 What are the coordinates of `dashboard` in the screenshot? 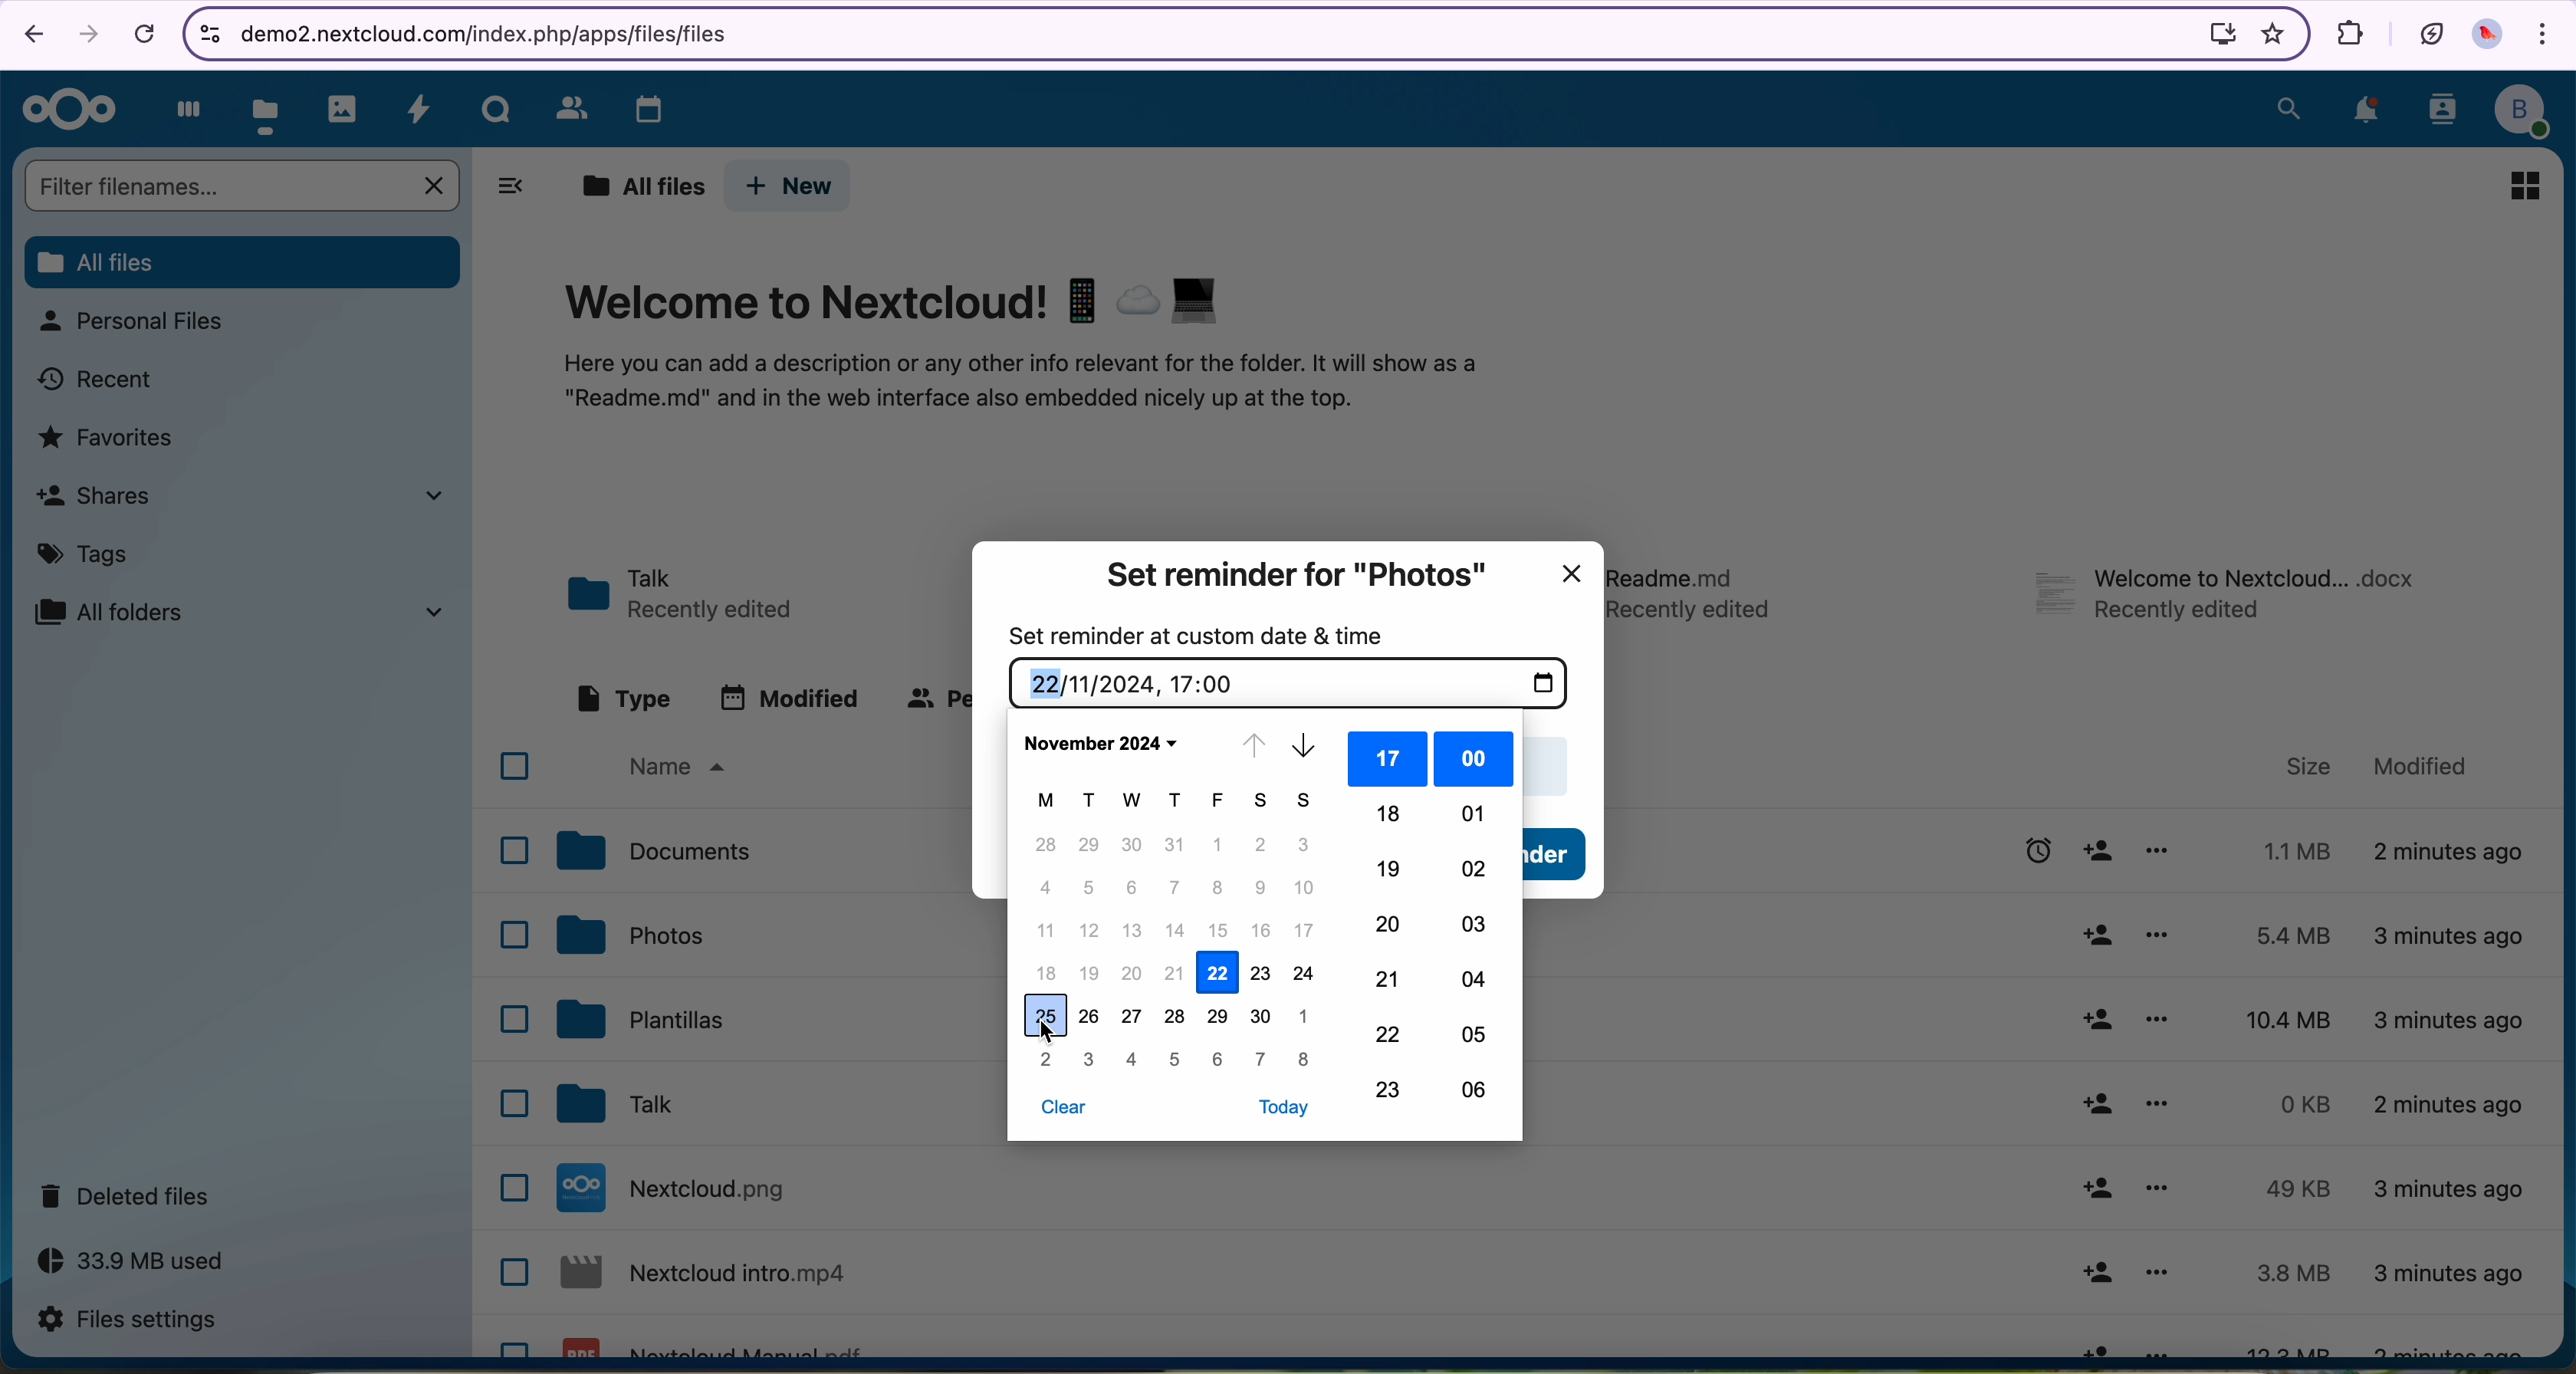 It's located at (182, 108).